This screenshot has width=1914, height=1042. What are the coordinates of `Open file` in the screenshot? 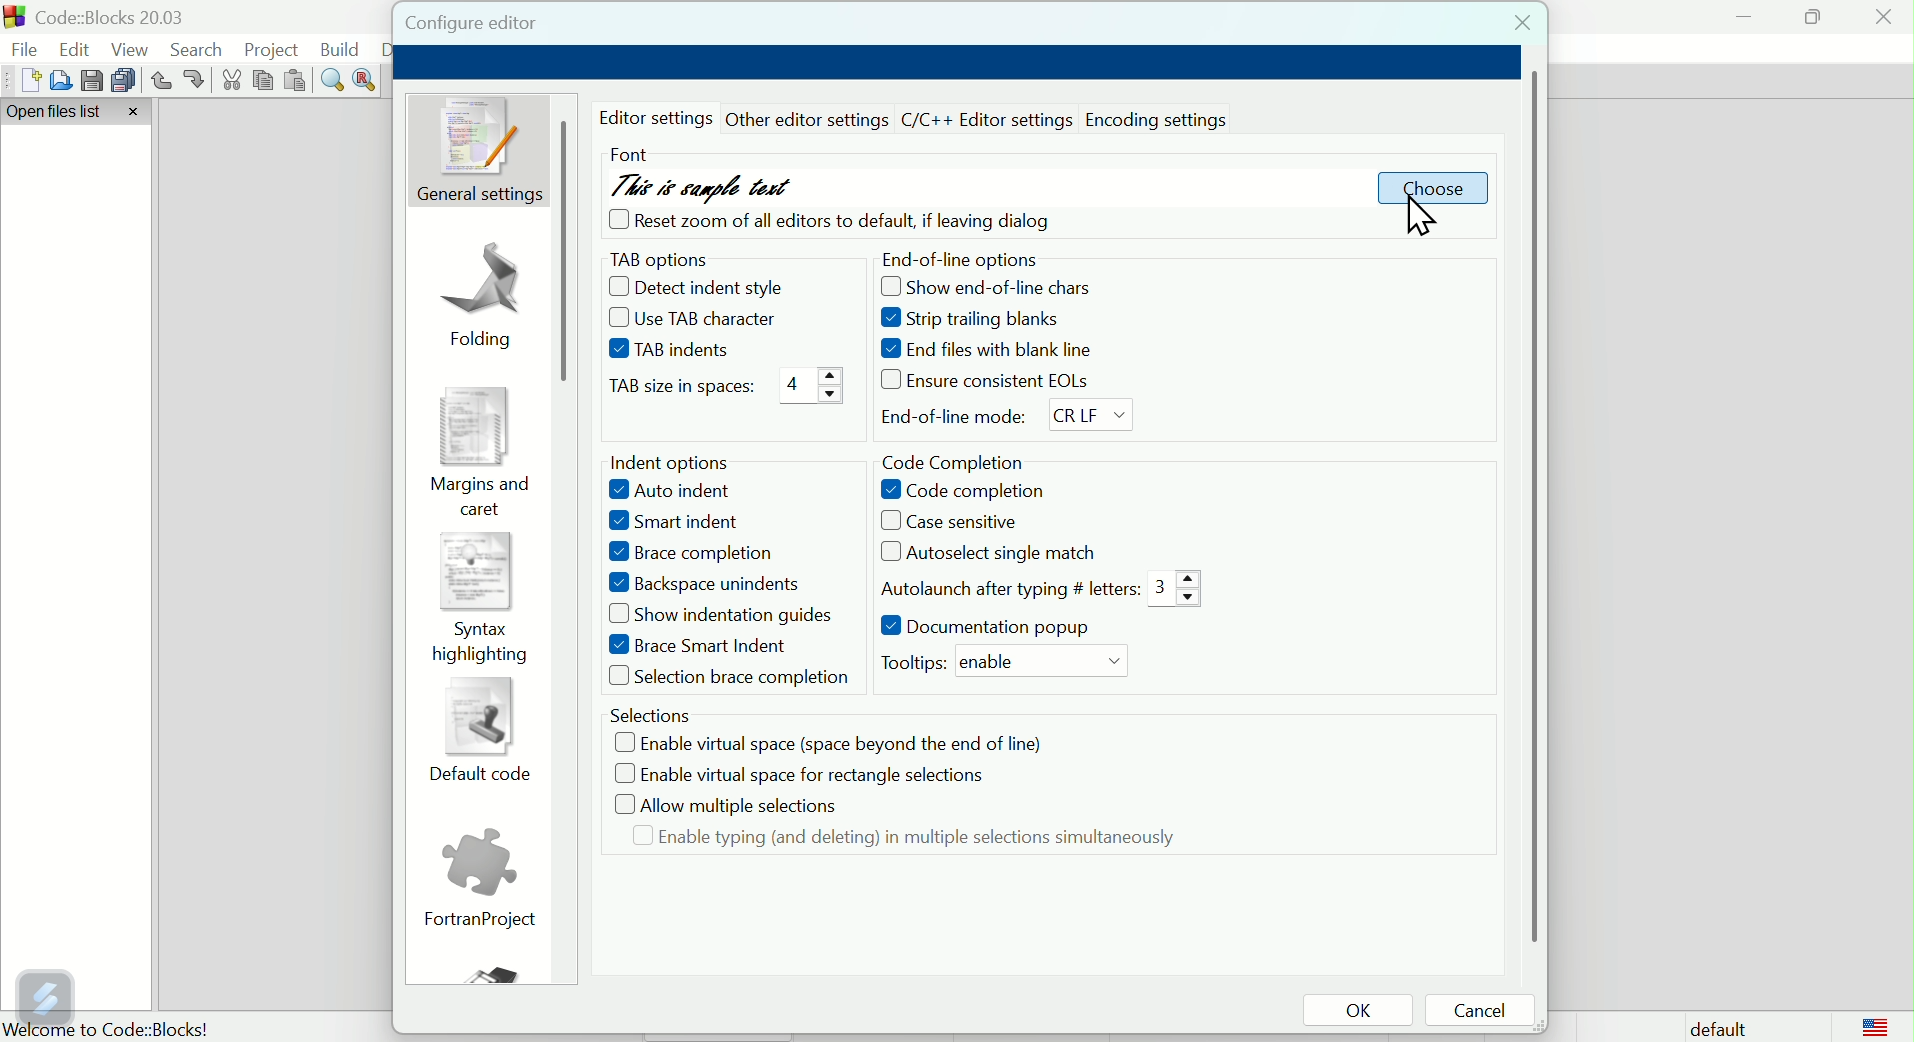 It's located at (57, 80).